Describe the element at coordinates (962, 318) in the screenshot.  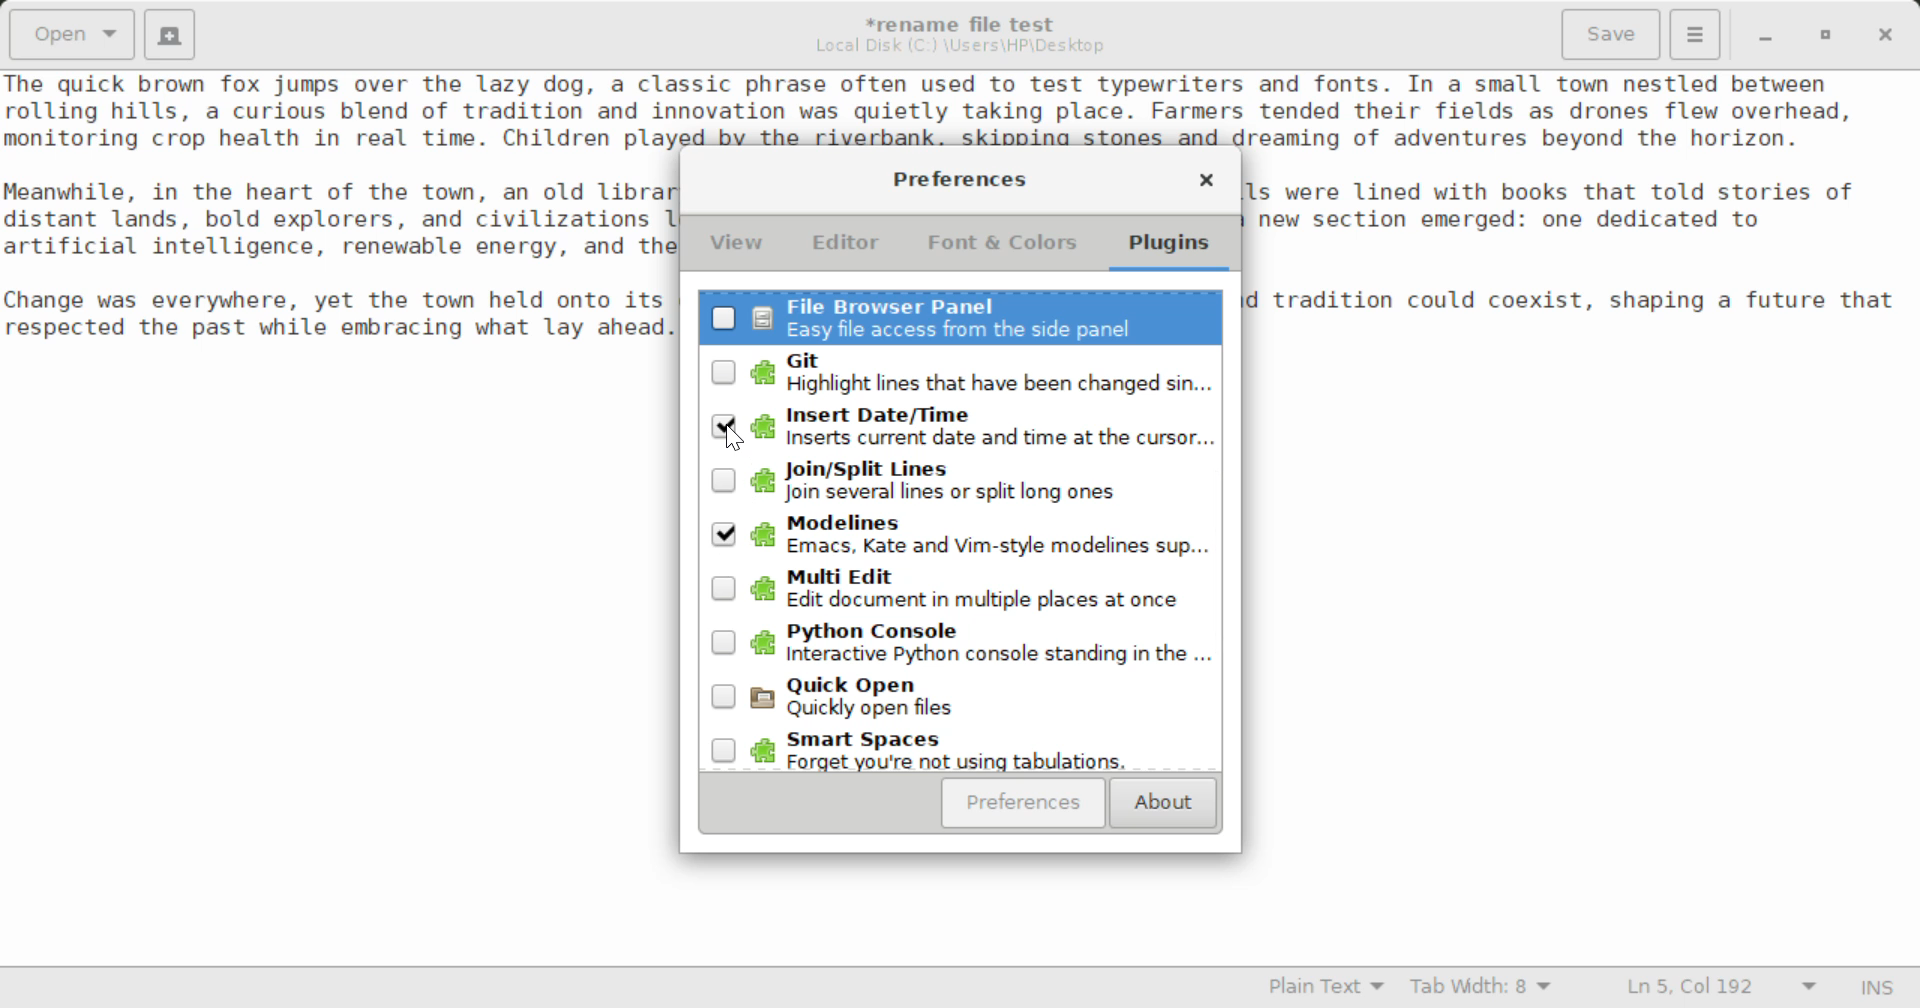
I see `Unselected File Browser Panel ` at that location.